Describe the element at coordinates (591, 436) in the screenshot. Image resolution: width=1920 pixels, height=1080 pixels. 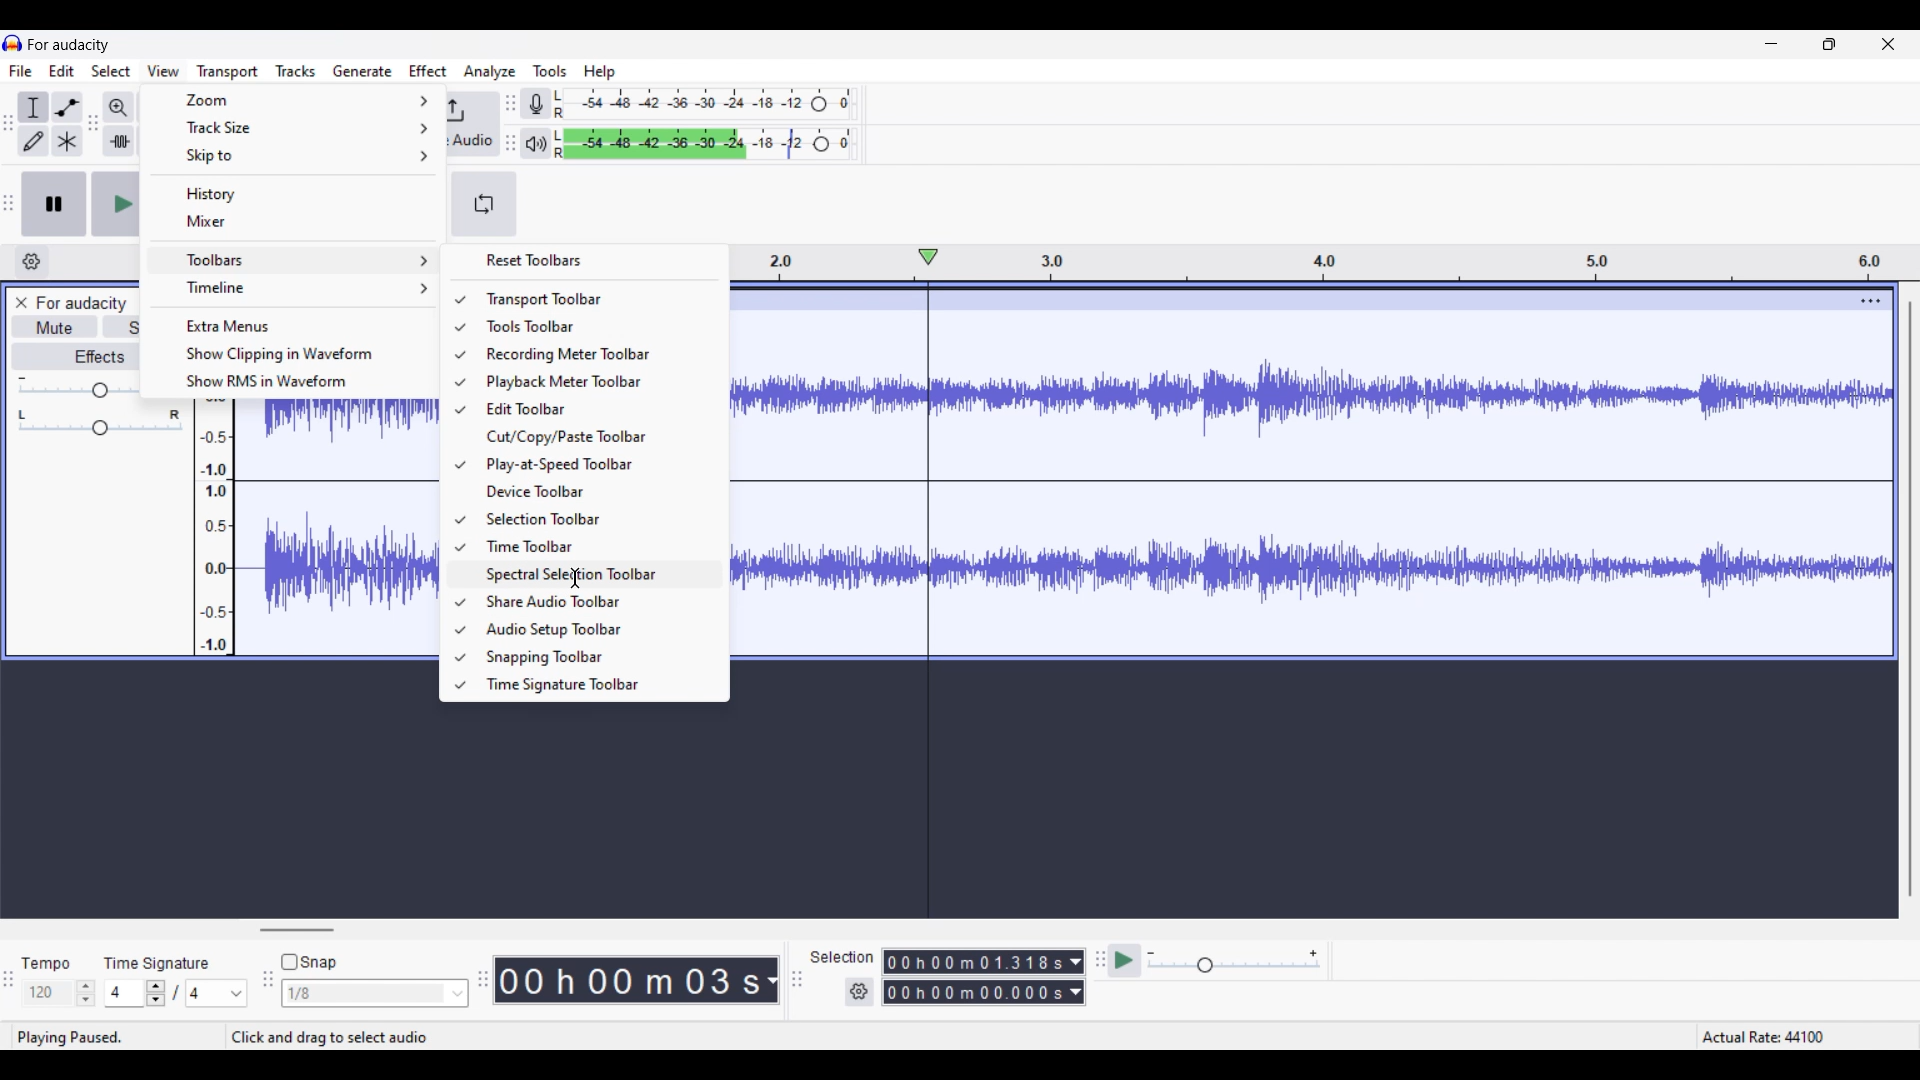
I see `Cut/Copy/Paste toolbar` at that location.